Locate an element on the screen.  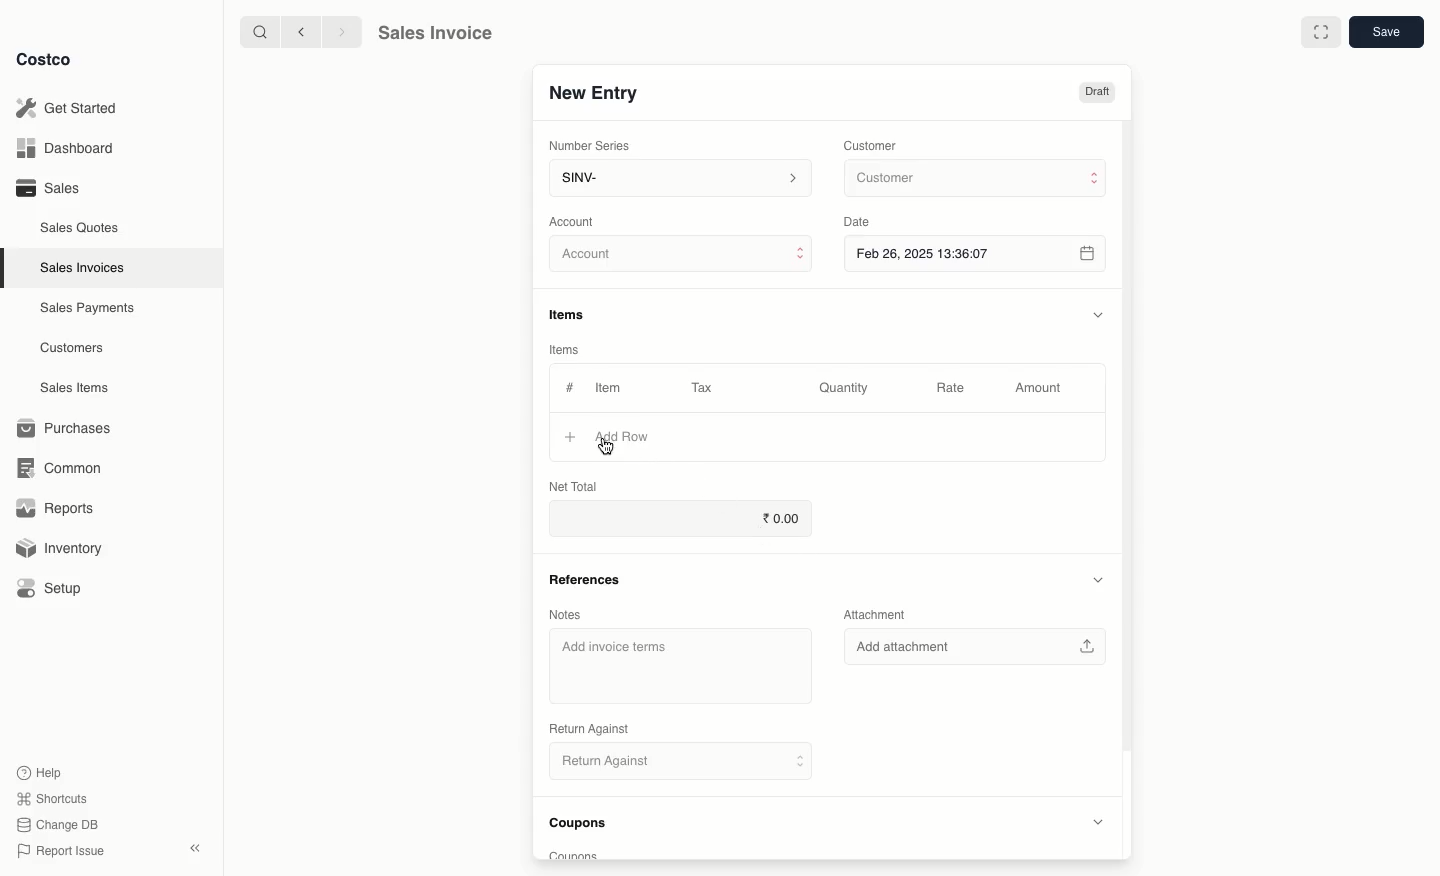
Setup is located at coordinates (57, 588).